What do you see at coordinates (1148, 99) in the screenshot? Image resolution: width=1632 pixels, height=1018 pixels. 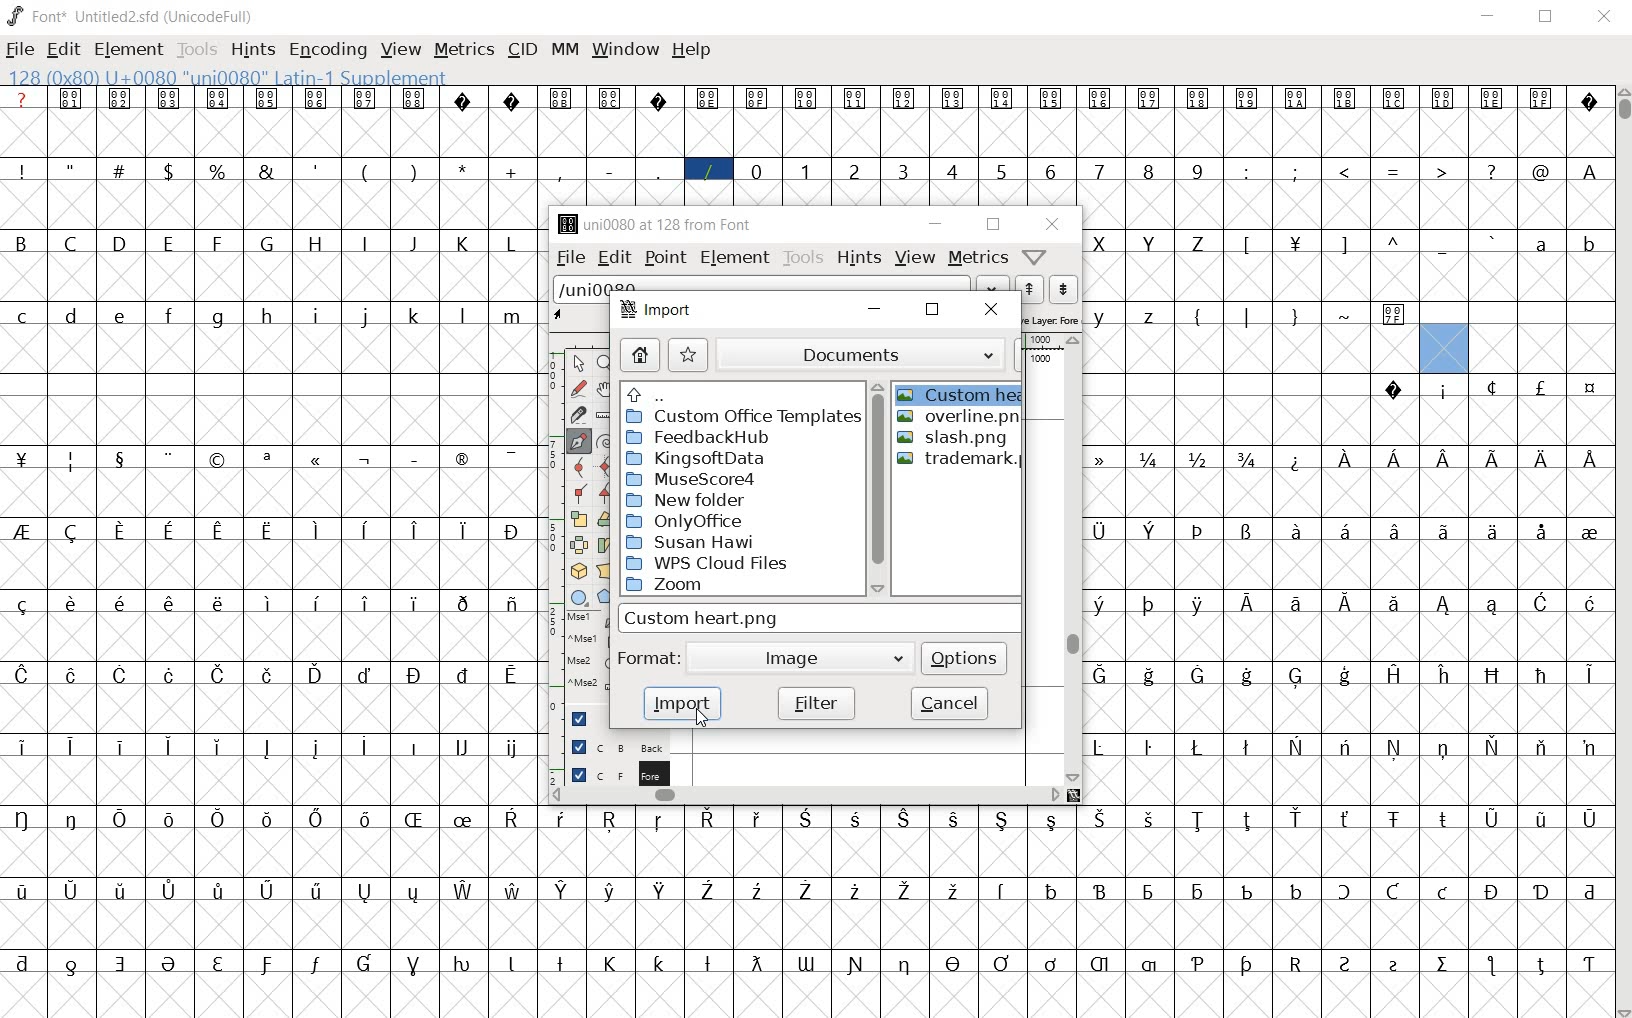 I see `glyph` at bounding box center [1148, 99].